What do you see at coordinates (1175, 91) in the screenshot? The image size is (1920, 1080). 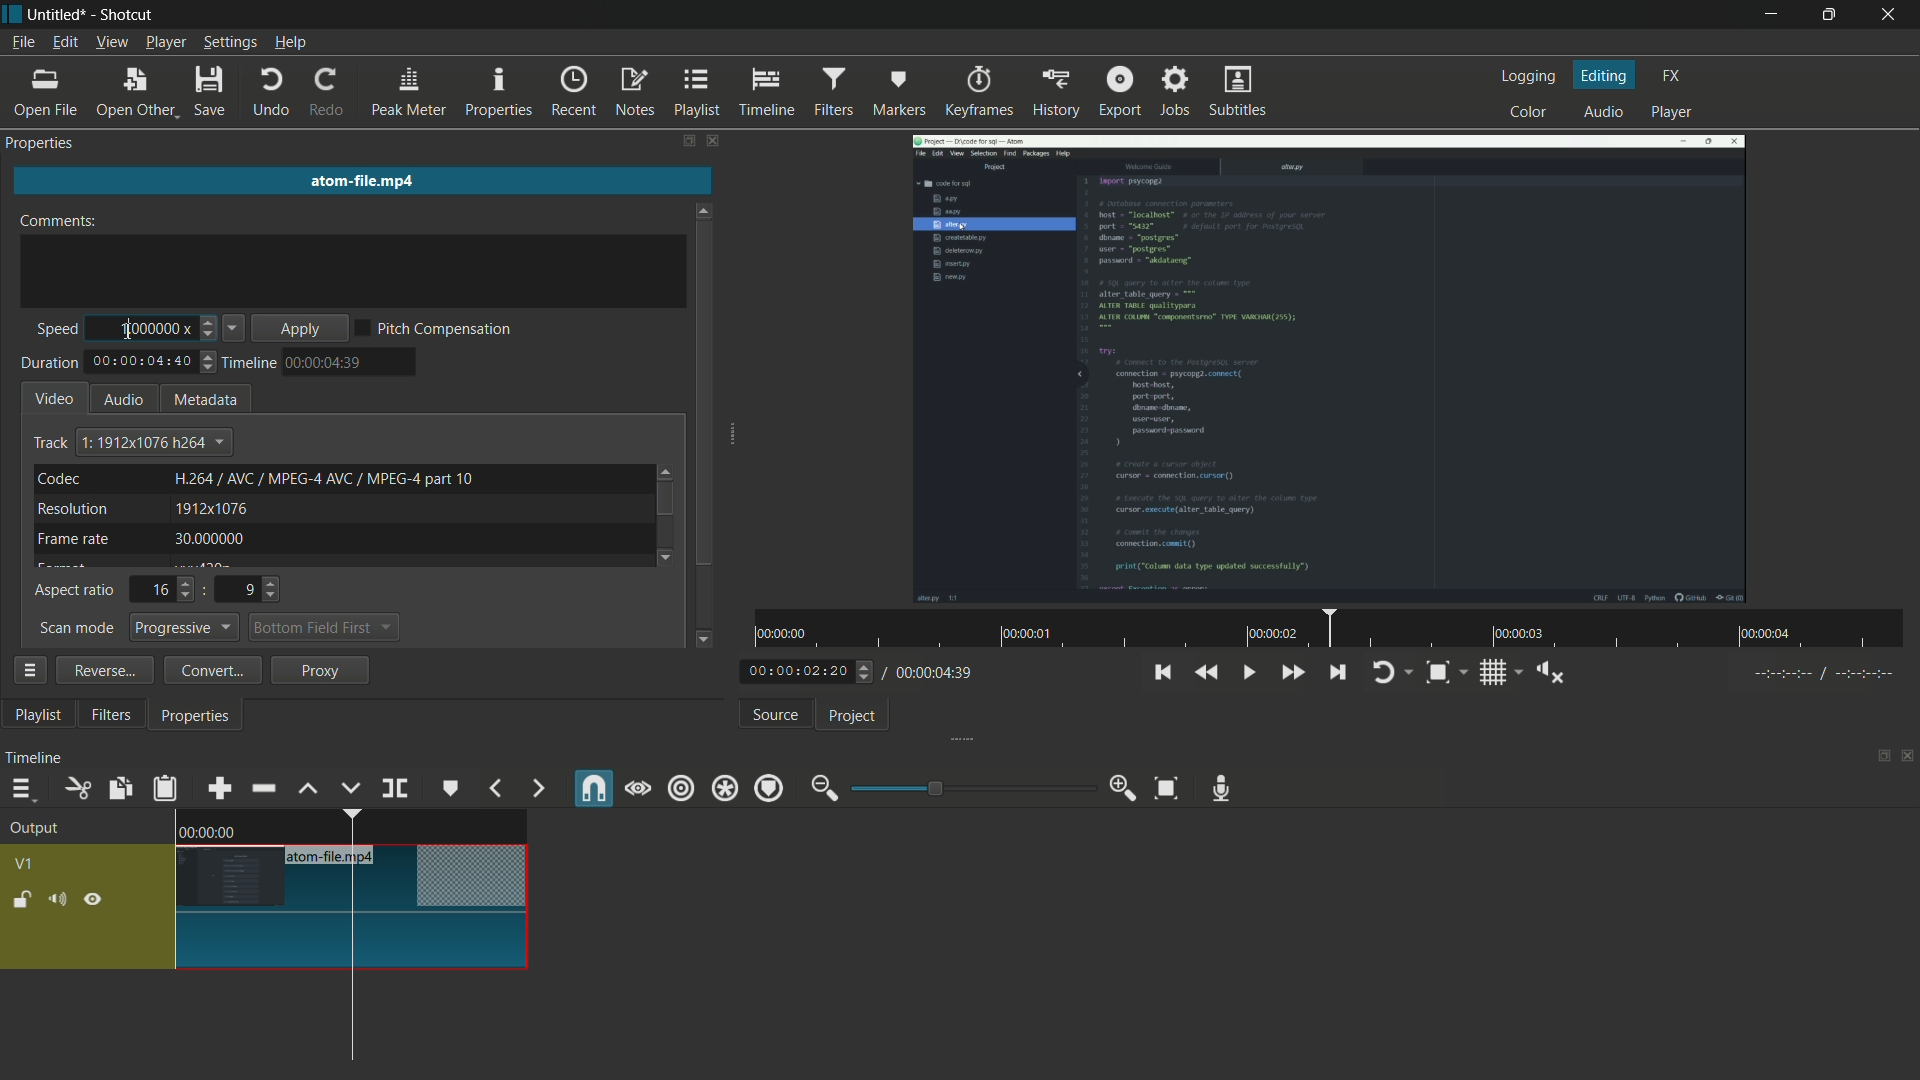 I see `jobs` at bounding box center [1175, 91].